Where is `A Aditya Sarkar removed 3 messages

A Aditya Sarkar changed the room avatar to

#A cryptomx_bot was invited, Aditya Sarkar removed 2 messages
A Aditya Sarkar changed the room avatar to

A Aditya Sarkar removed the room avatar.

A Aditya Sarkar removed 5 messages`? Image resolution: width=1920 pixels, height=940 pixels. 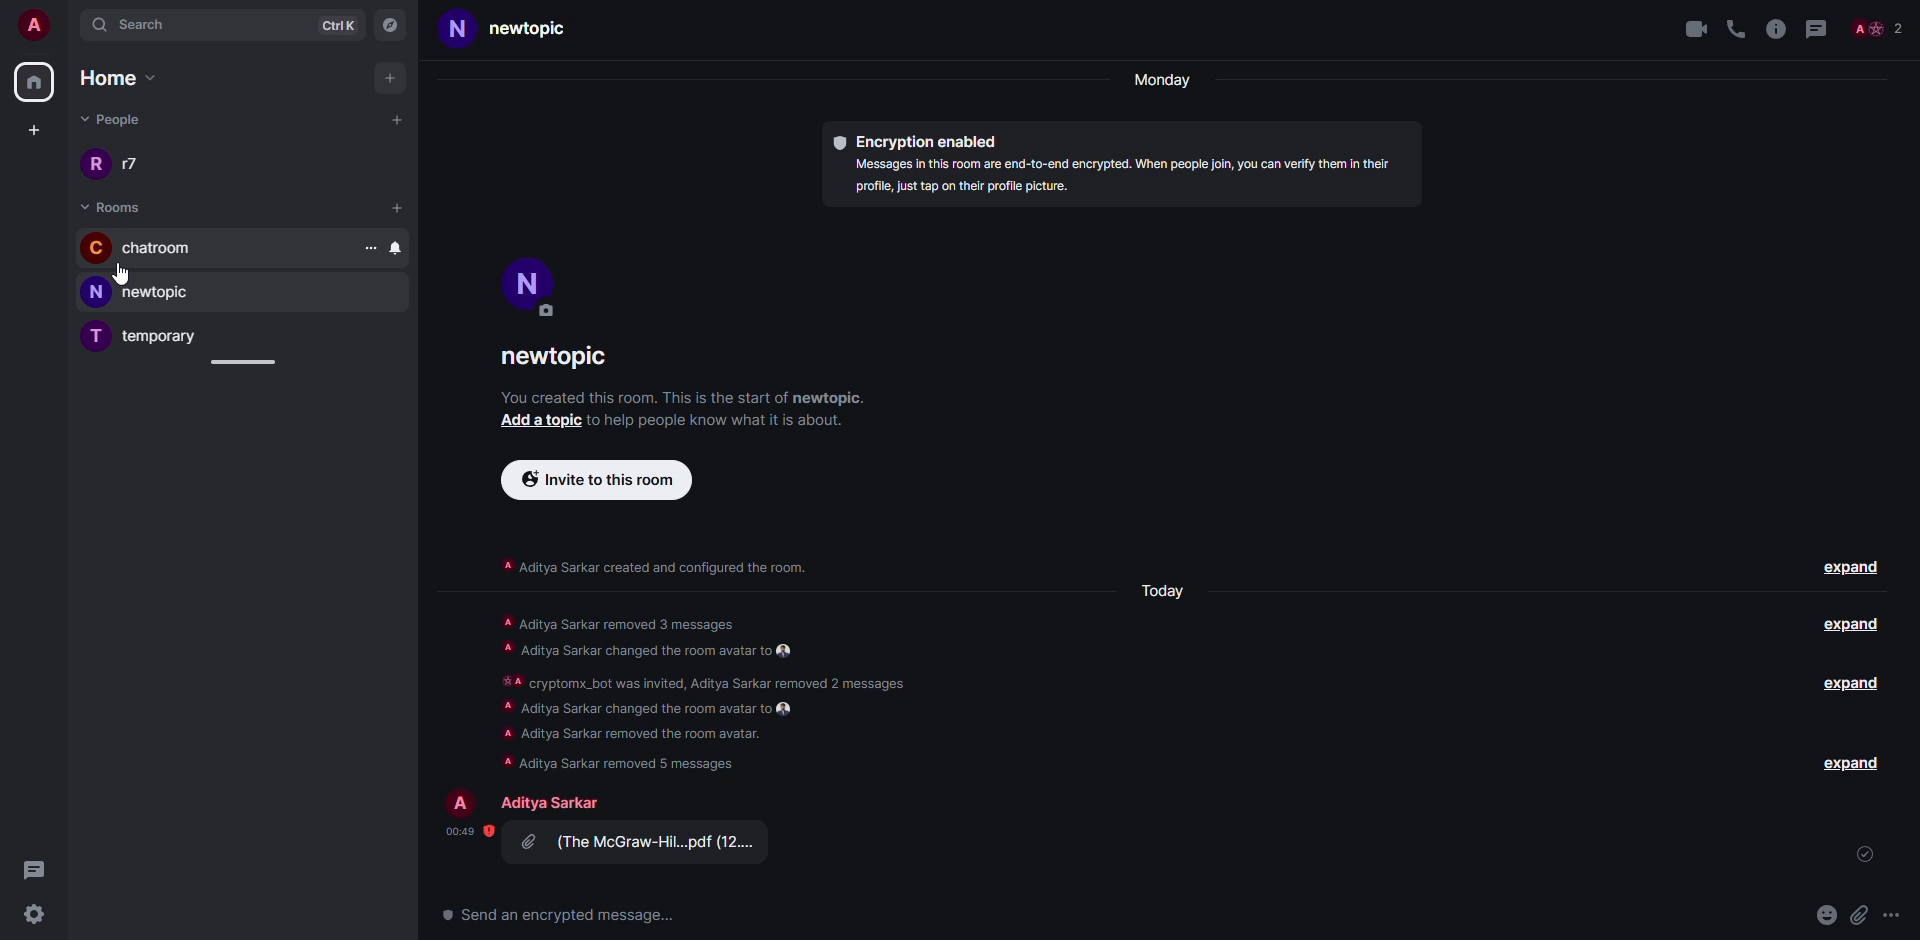 A Aditya Sarkar removed 3 messages

A Aditya Sarkar changed the room avatar to

#A cryptomx_bot was invited, Aditya Sarkar removed 2 messages
A Aditya Sarkar changed the room avatar to

A Aditya Sarkar removed the room avatar.

A Aditya Sarkar removed 5 messages is located at coordinates (717, 689).